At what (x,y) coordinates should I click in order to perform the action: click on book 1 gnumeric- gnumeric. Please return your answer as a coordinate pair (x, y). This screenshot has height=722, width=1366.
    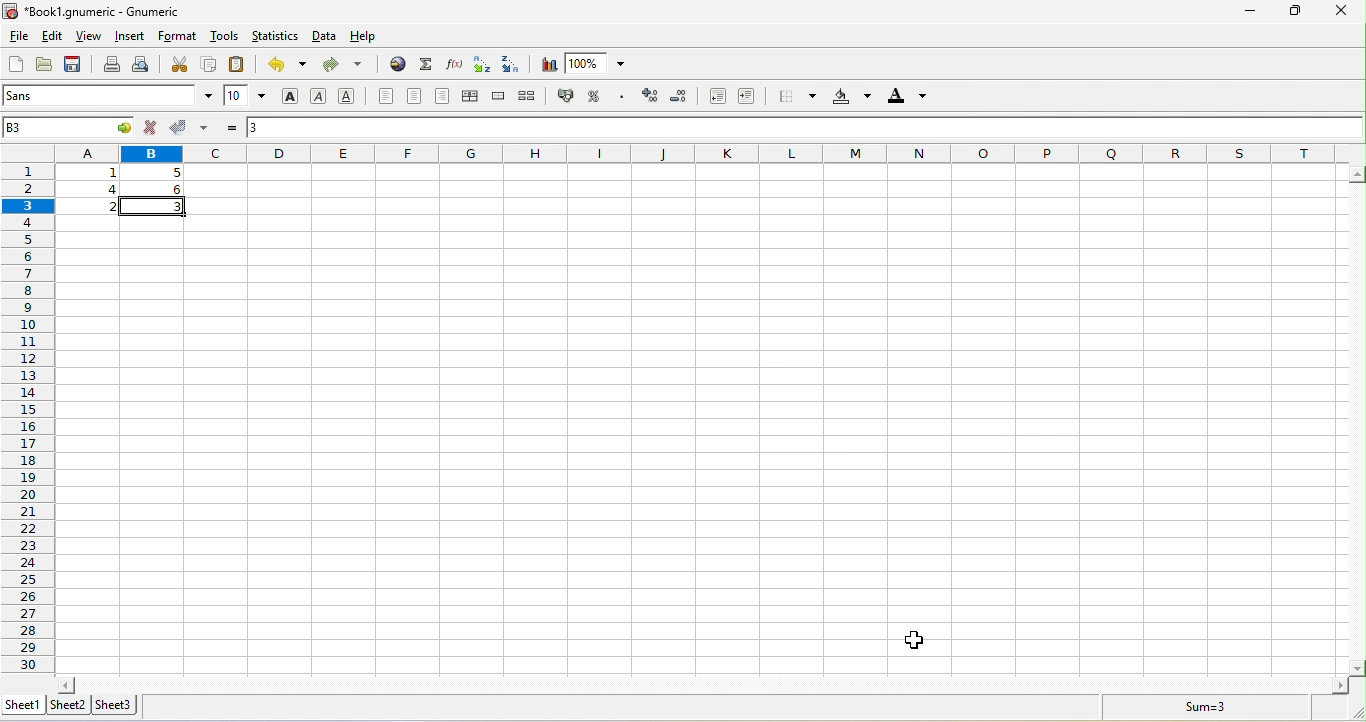
    Looking at the image, I should click on (102, 11).